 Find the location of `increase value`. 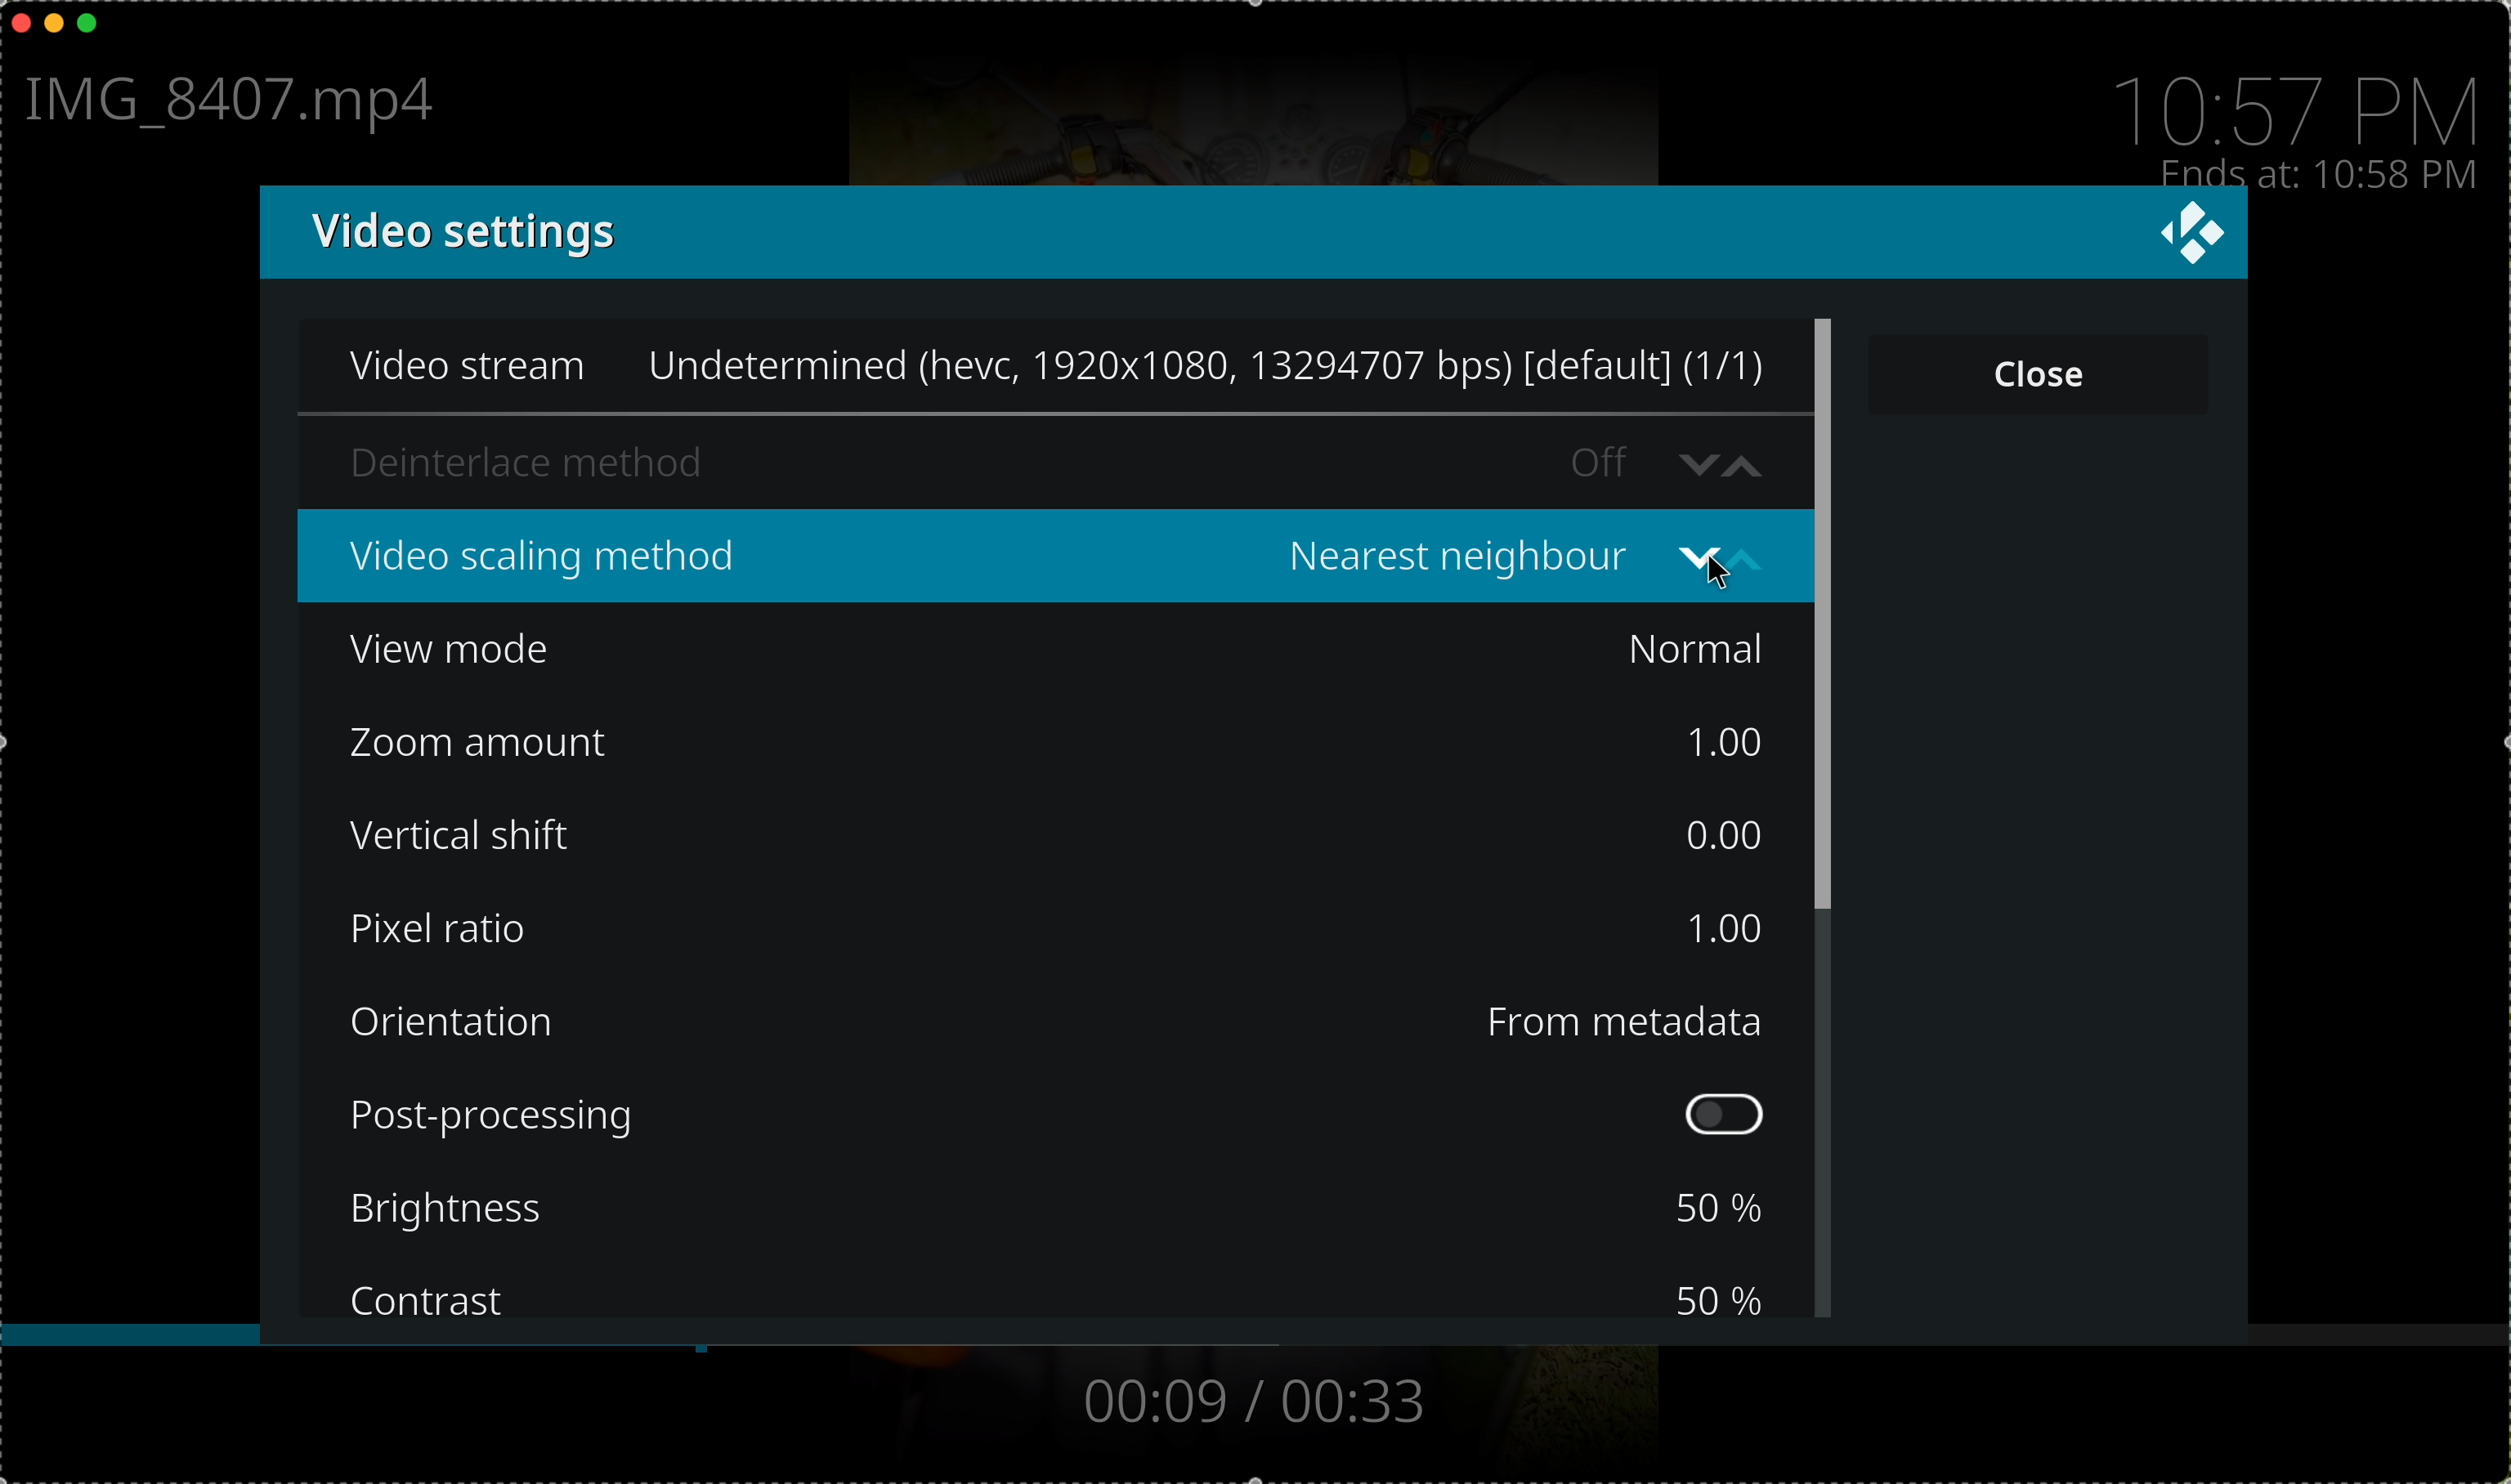

increase value is located at coordinates (1753, 459).